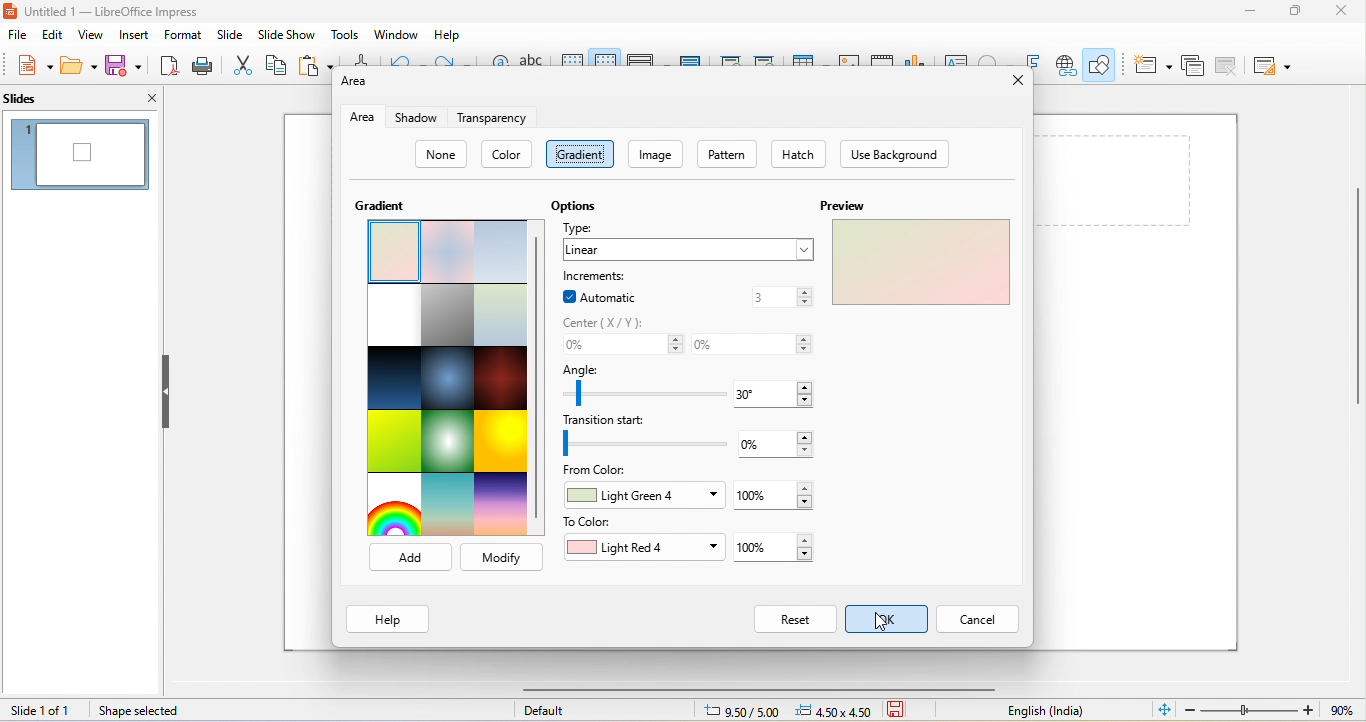 This screenshot has height=722, width=1366. Describe the element at coordinates (656, 155) in the screenshot. I see `image` at that location.